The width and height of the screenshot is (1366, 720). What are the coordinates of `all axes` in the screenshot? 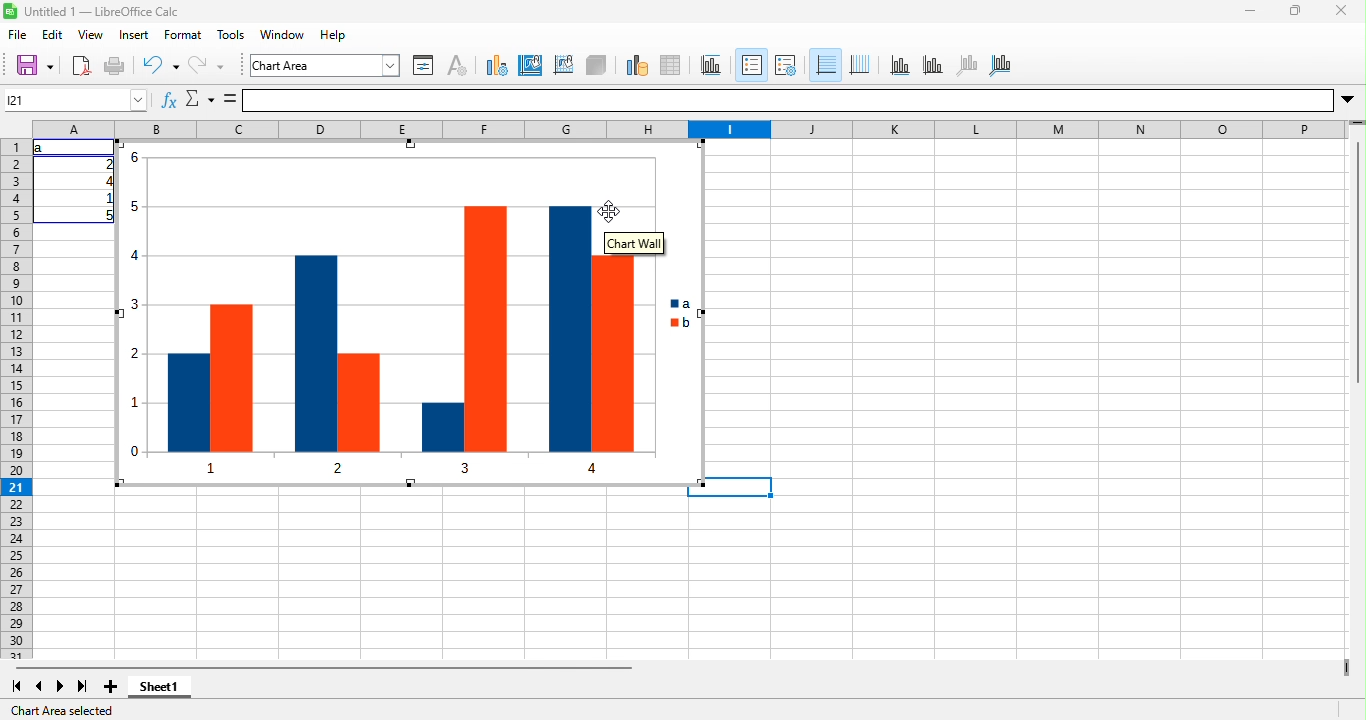 It's located at (999, 67).